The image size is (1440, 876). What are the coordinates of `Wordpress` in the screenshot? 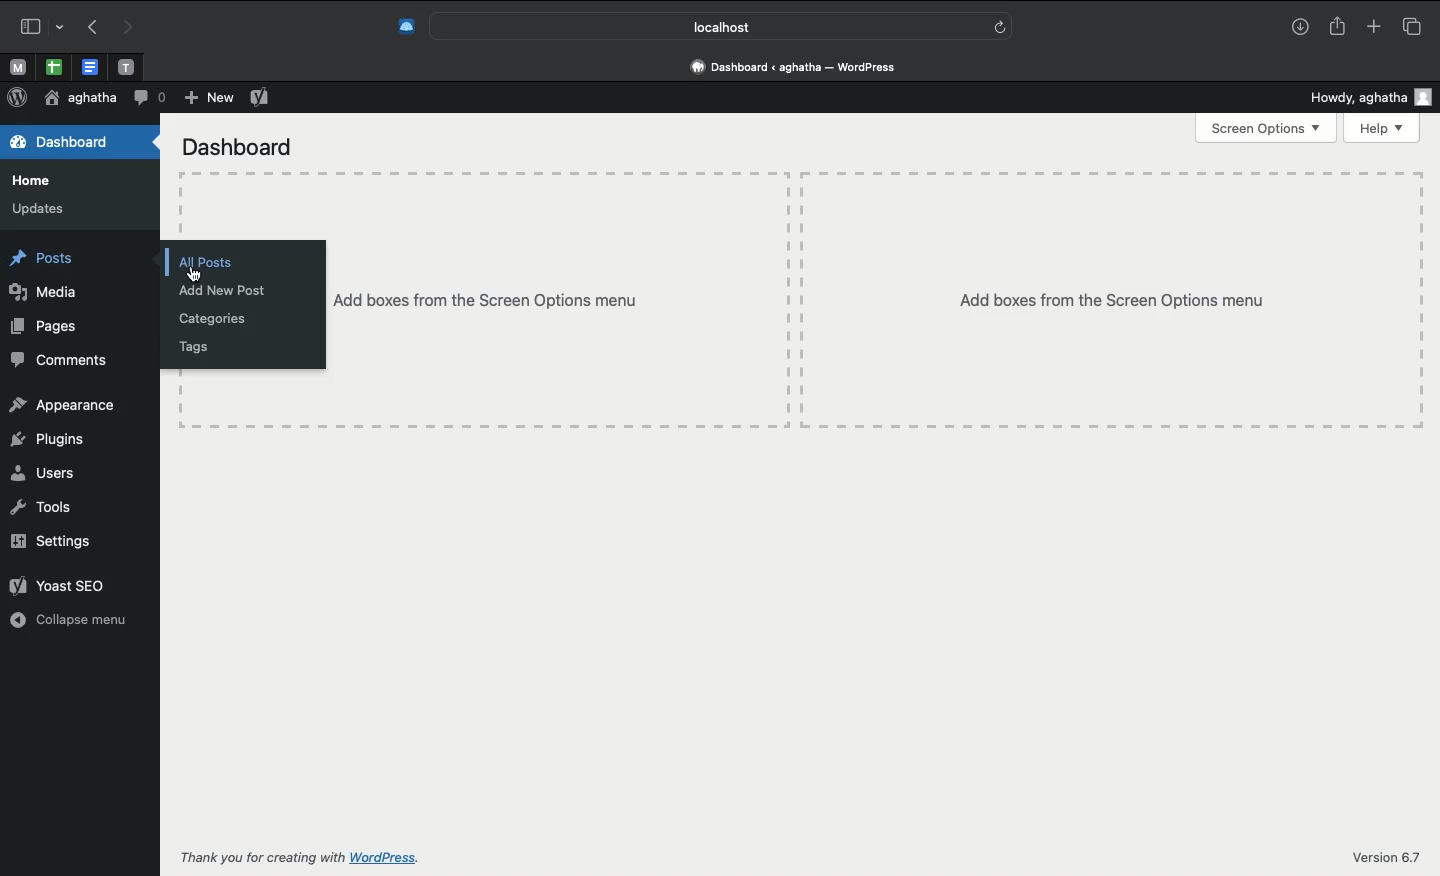 It's located at (17, 97).